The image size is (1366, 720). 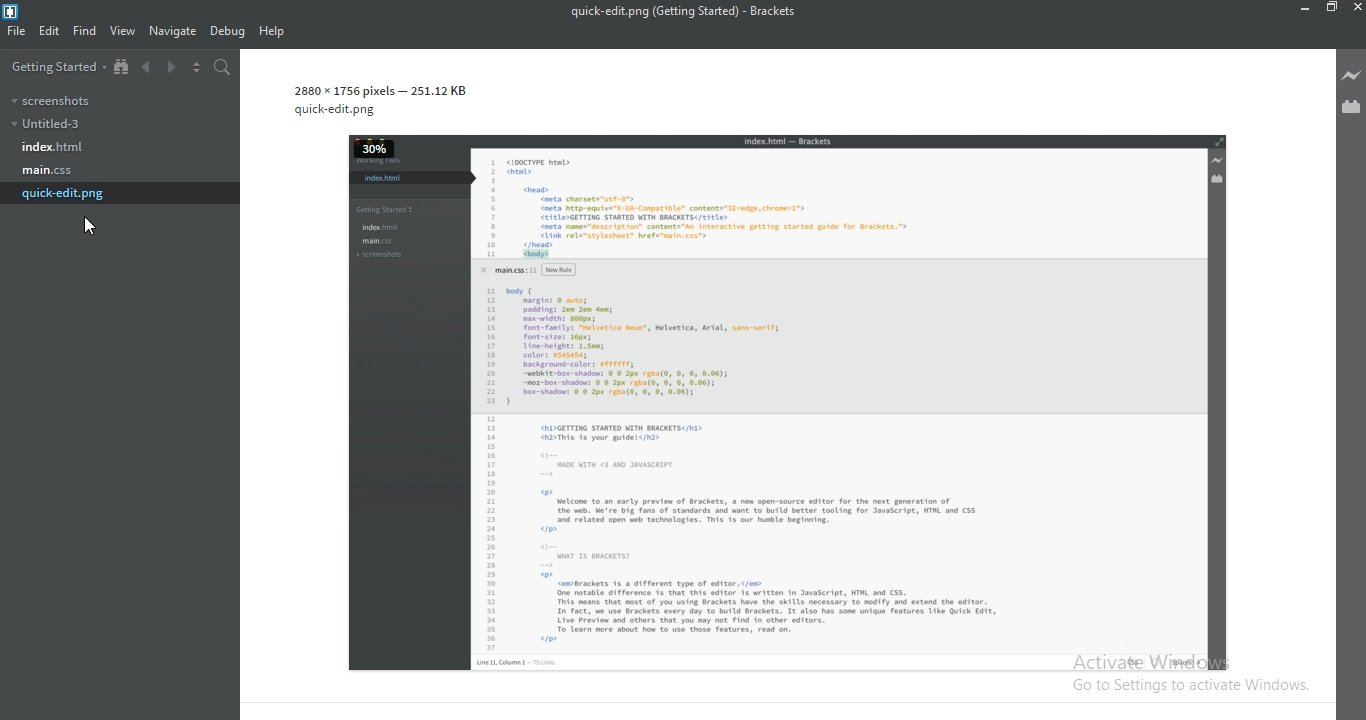 What do you see at coordinates (121, 32) in the screenshot?
I see `view` at bounding box center [121, 32].